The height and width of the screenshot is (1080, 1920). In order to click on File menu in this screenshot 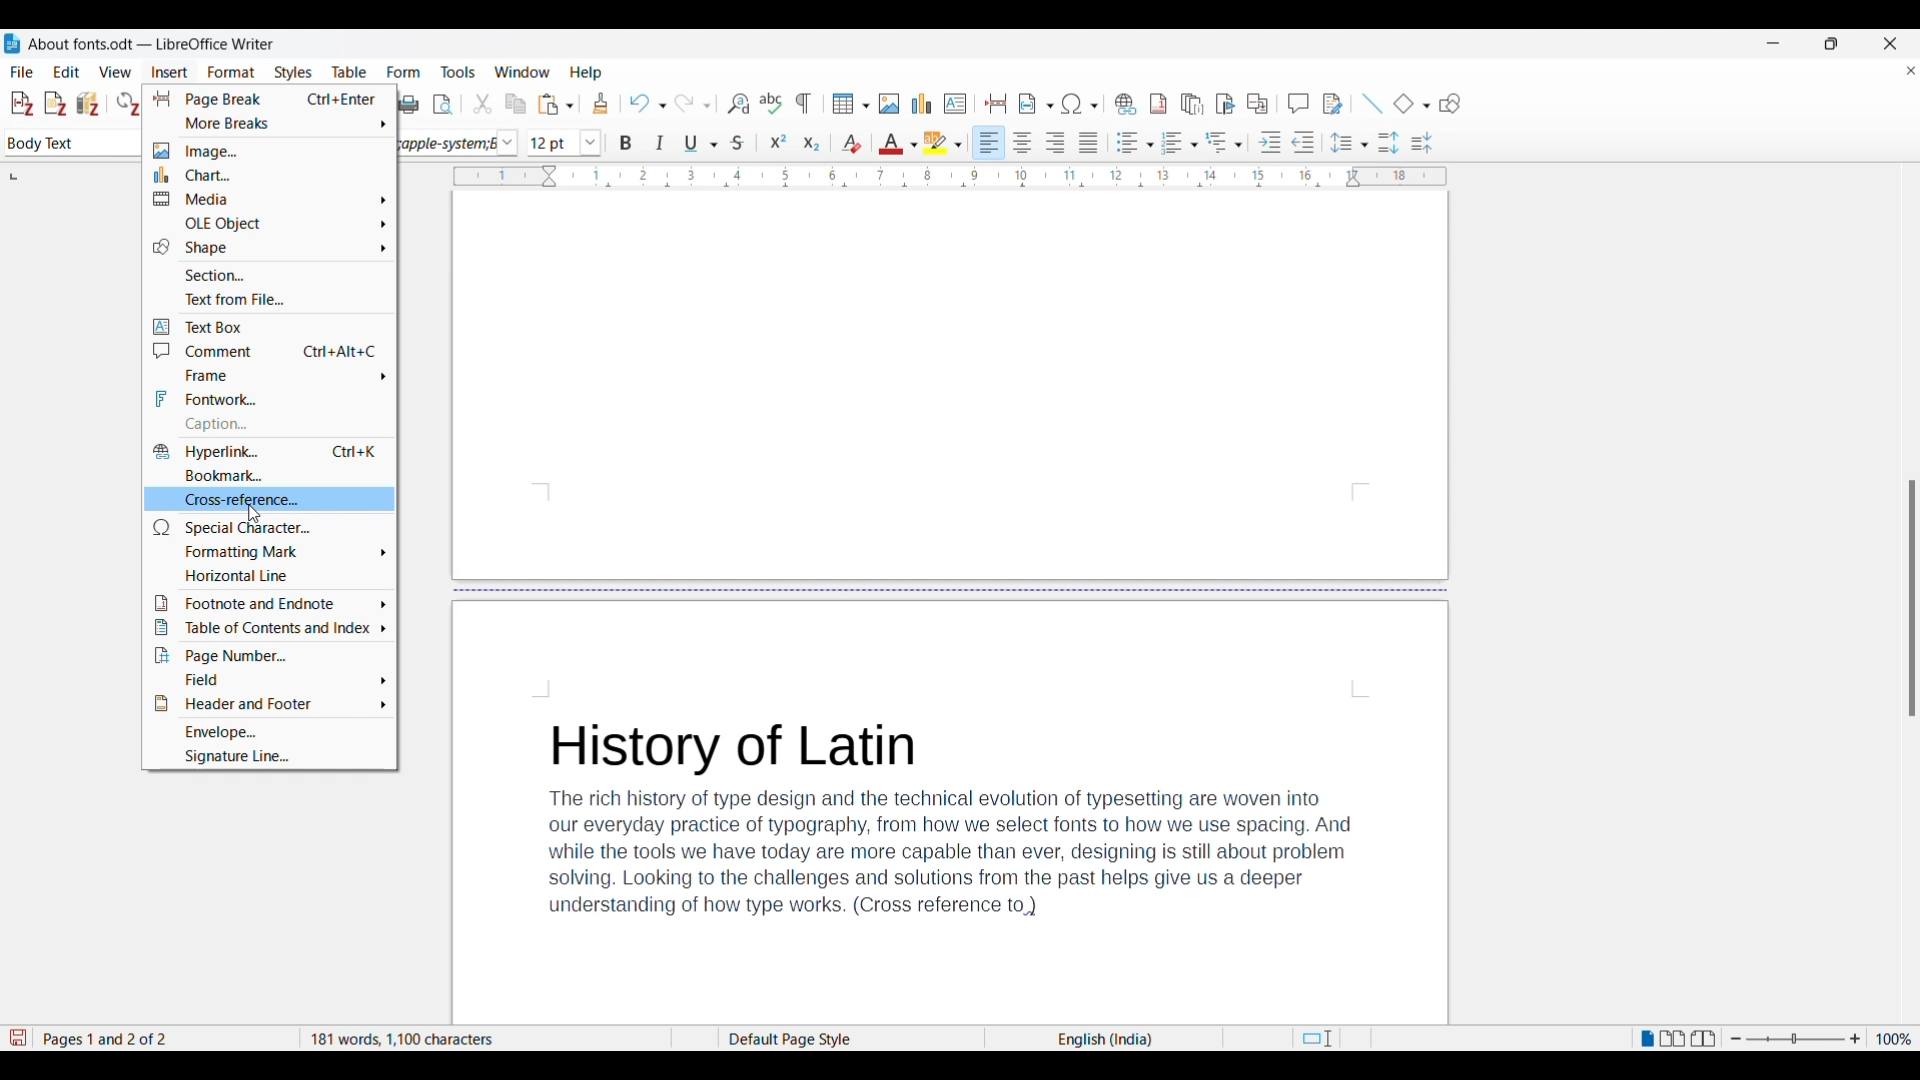, I will do `click(22, 72)`.